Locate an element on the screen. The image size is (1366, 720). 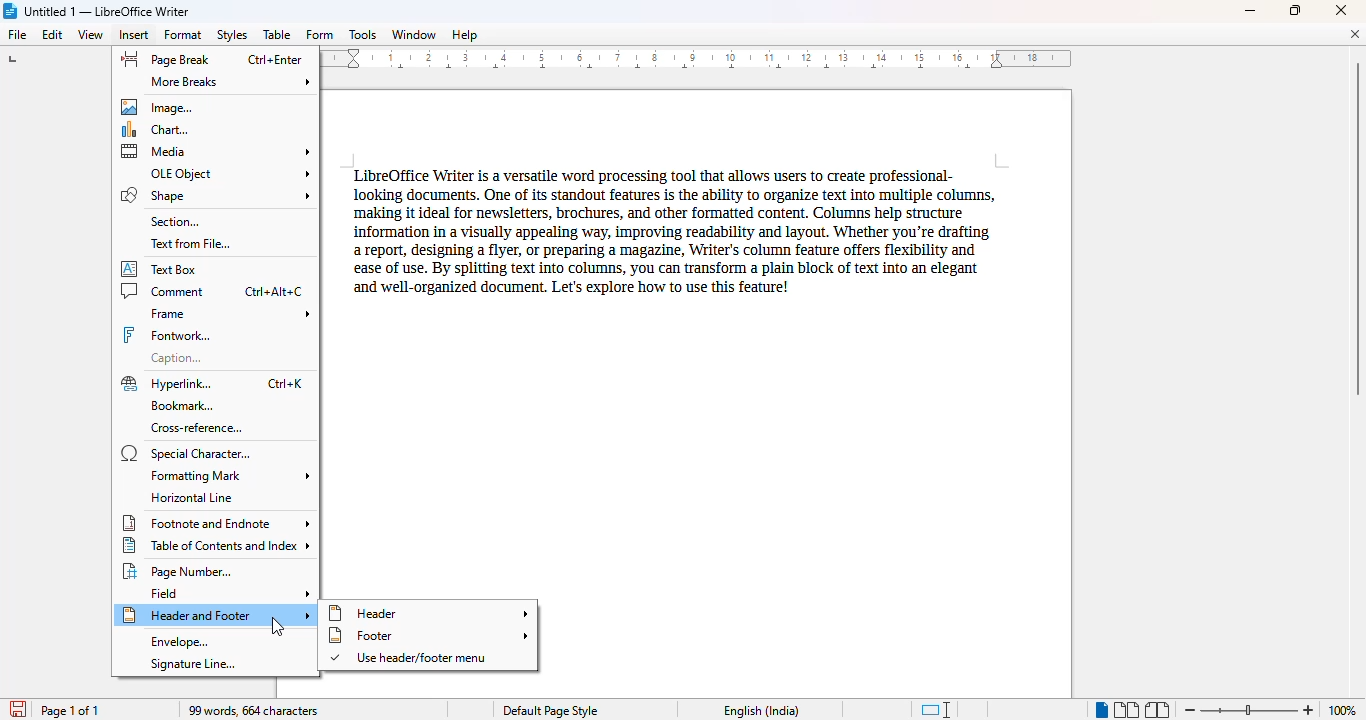
image is located at coordinates (161, 106).